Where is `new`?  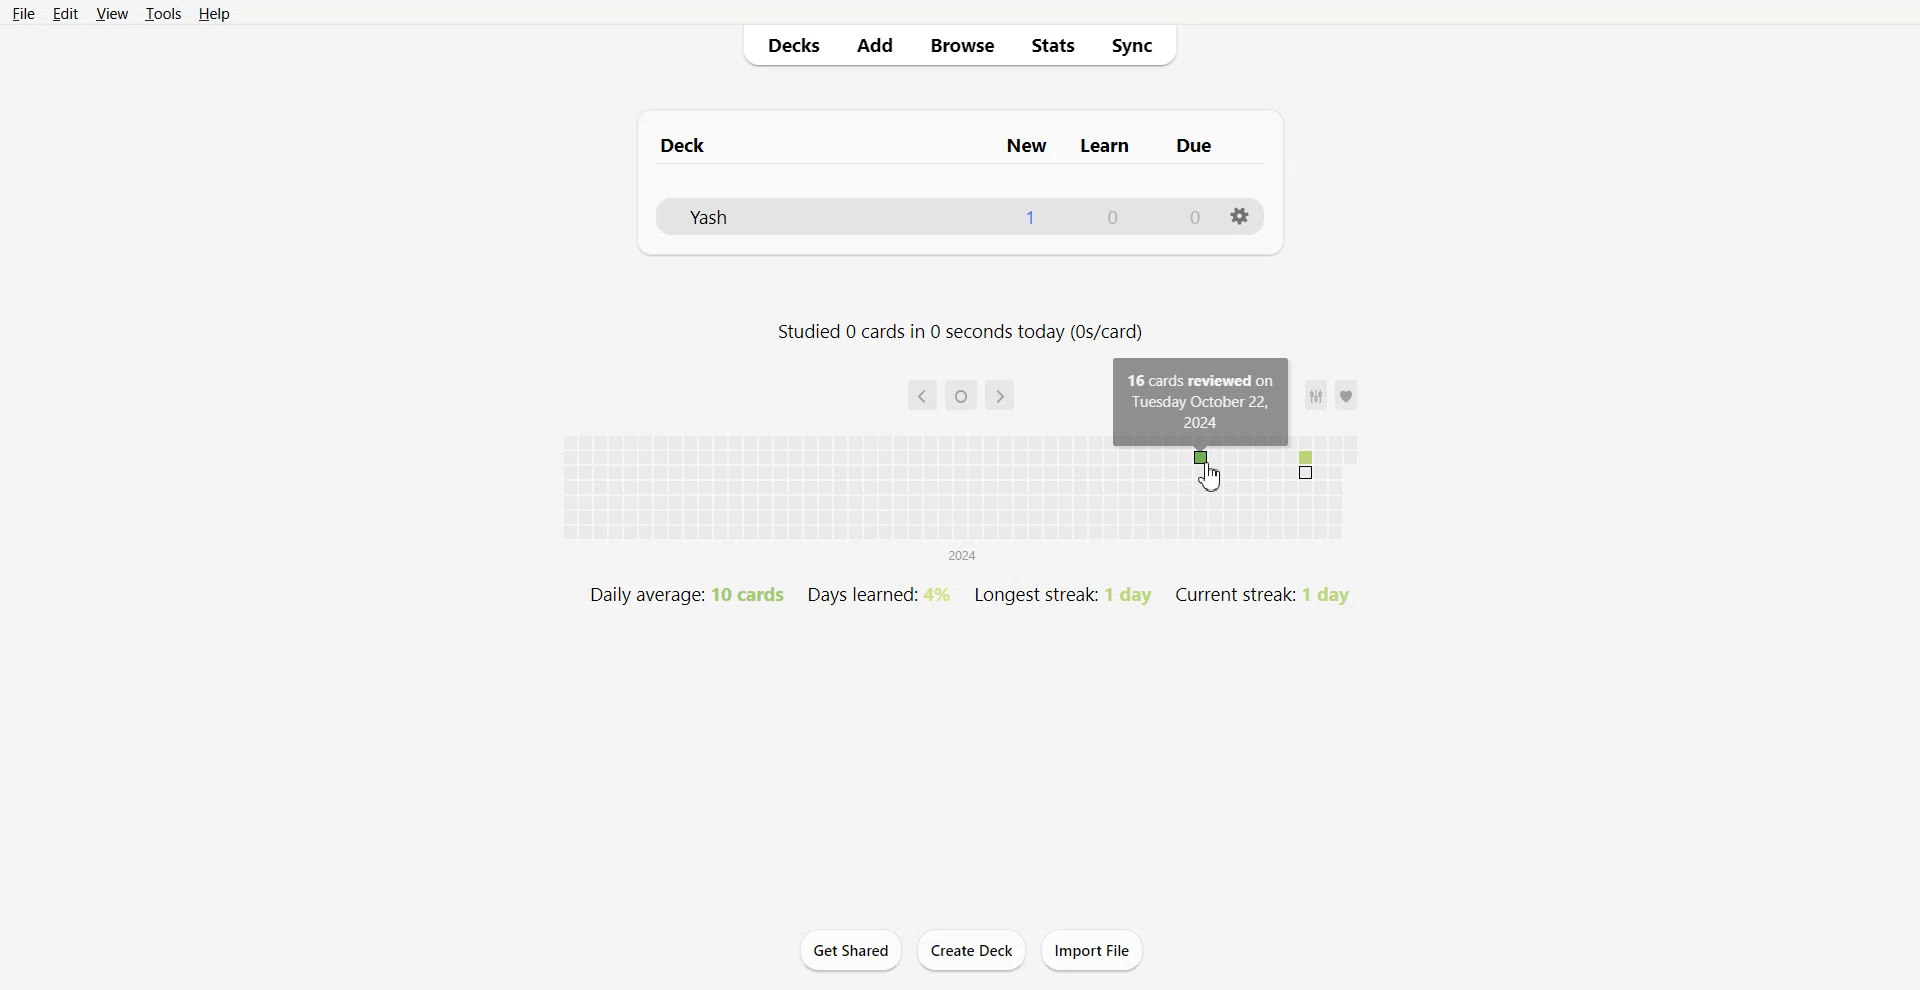 new is located at coordinates (1029, 144).